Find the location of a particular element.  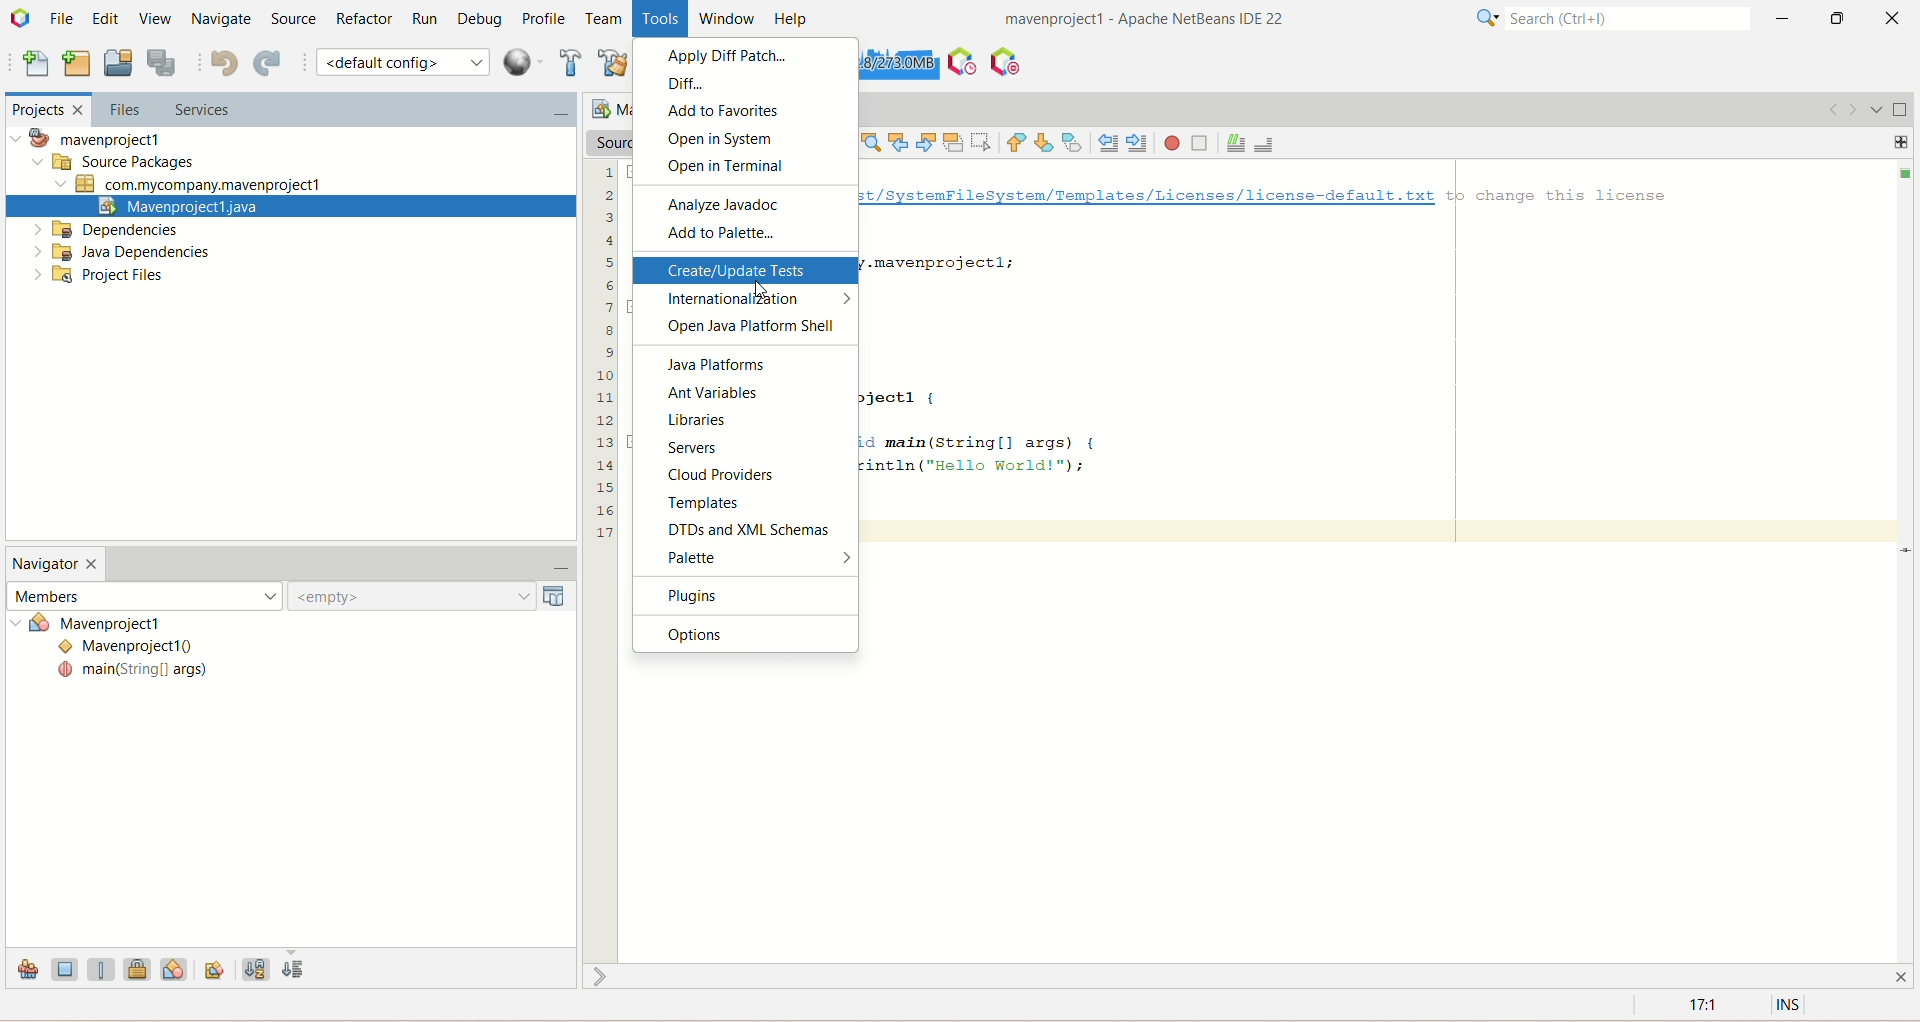

source is located at coordinates (291, 17).